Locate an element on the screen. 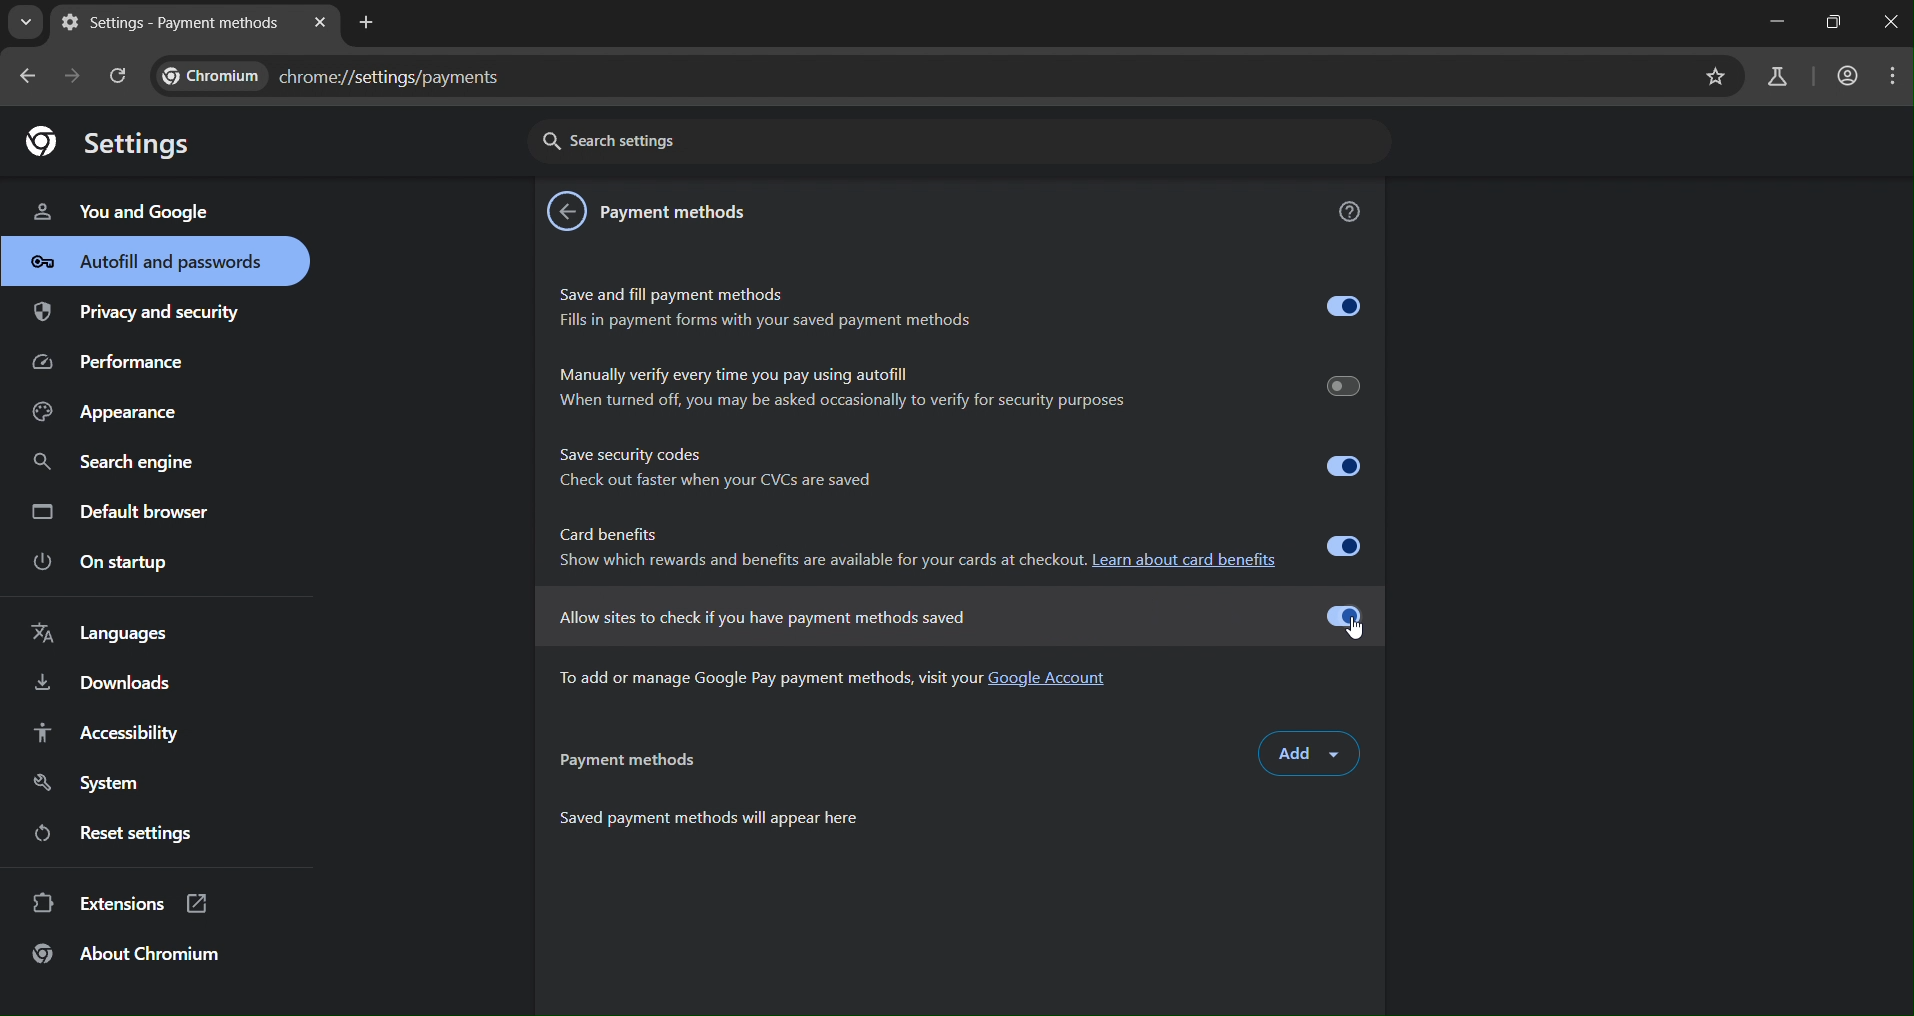  cursor is located at coordinates (1349, 628).